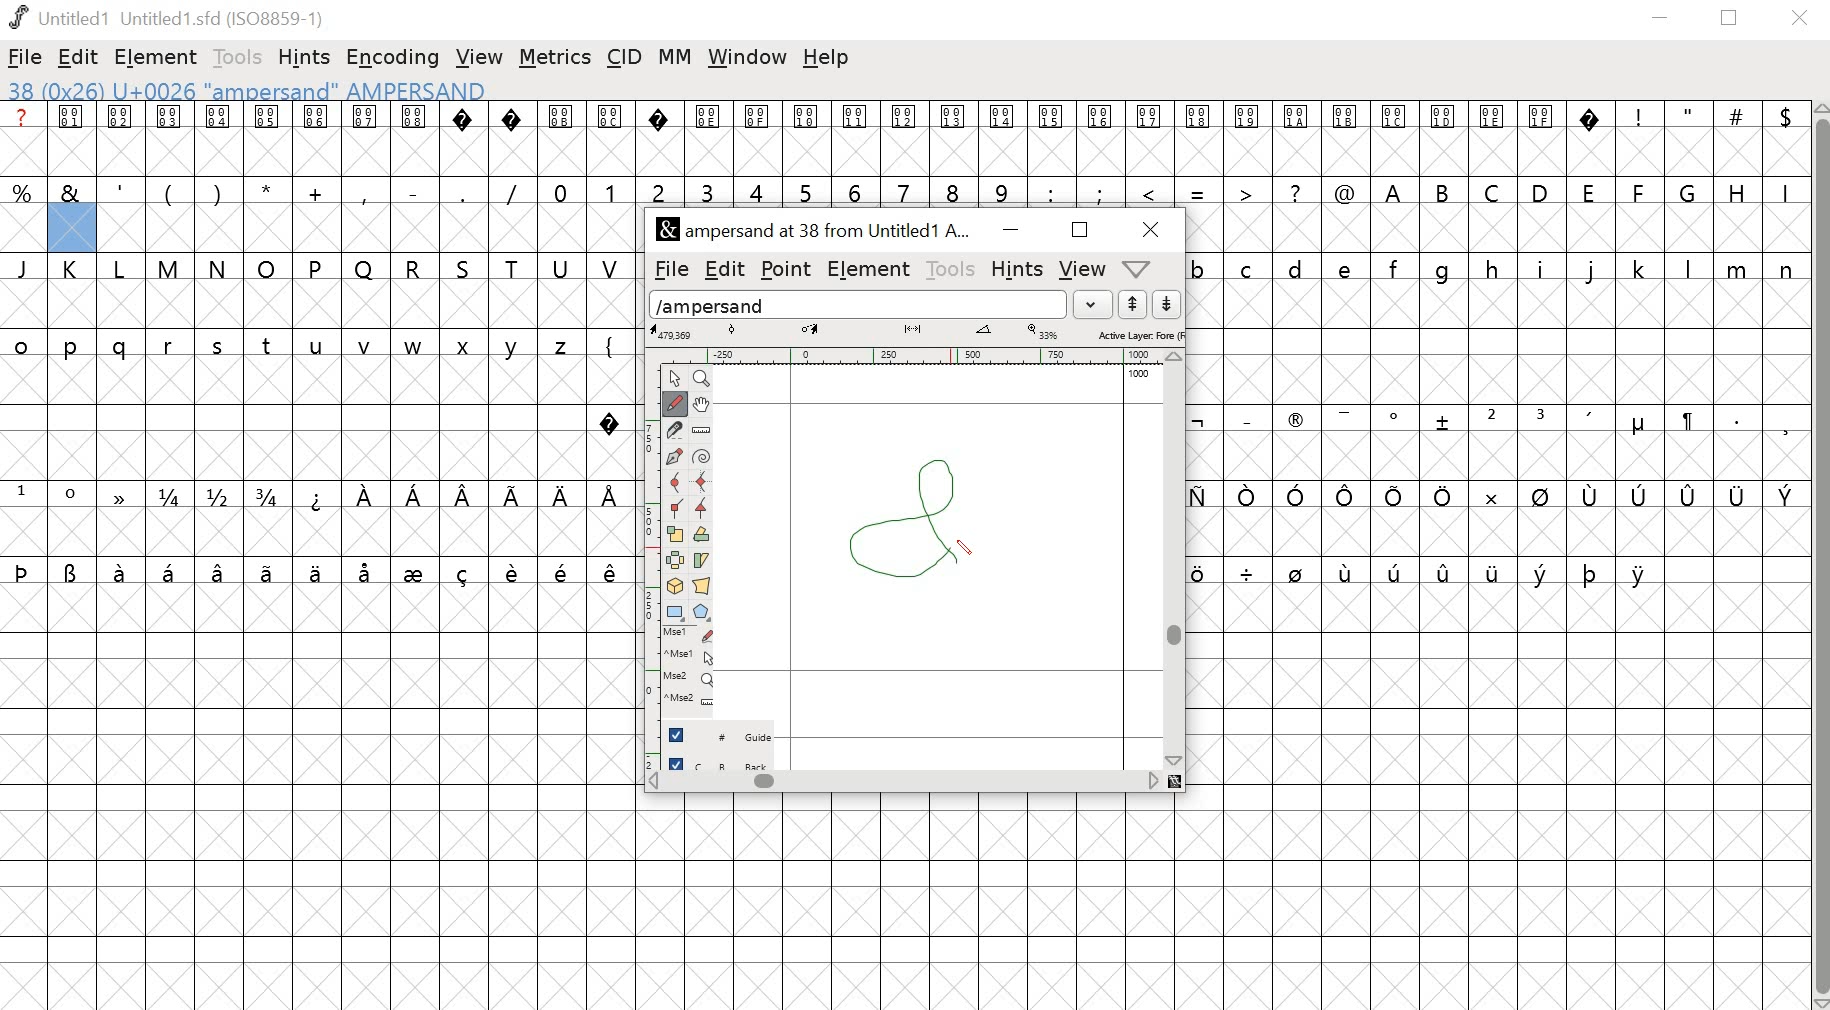 This screenshot has height=1010, width=1830. Describe the element at coordinates (413, 137) in the screenshot. I see `0008` at that location.